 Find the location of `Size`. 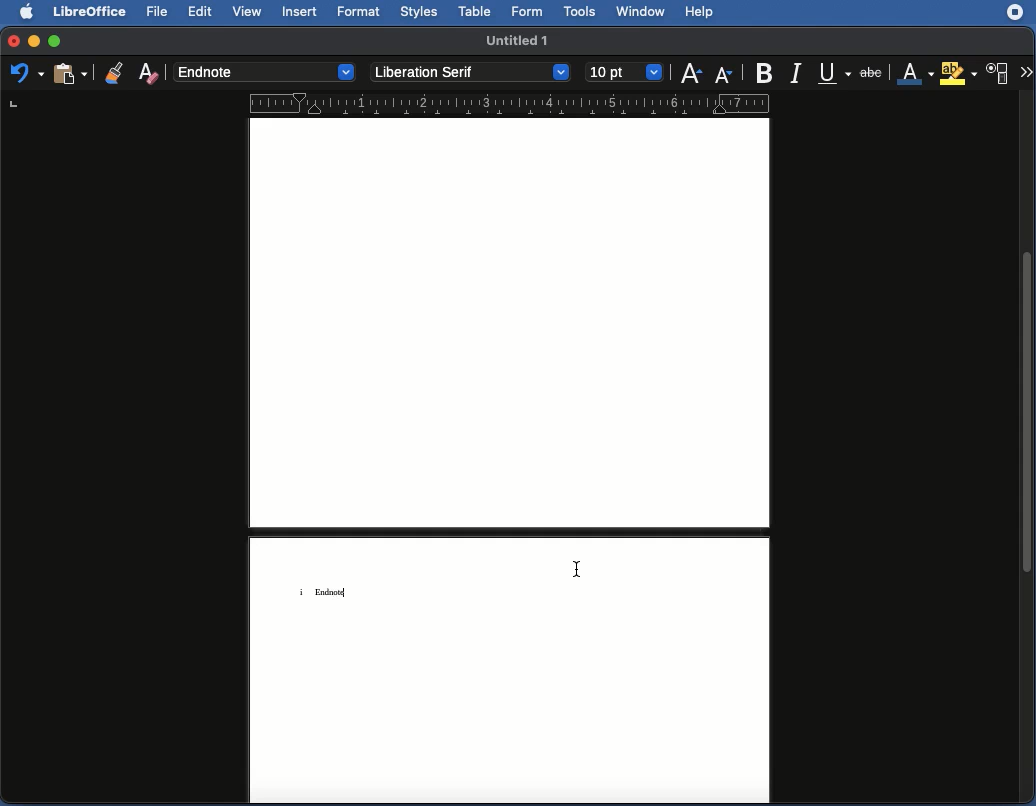

Size is located at coordinates (626, 72).